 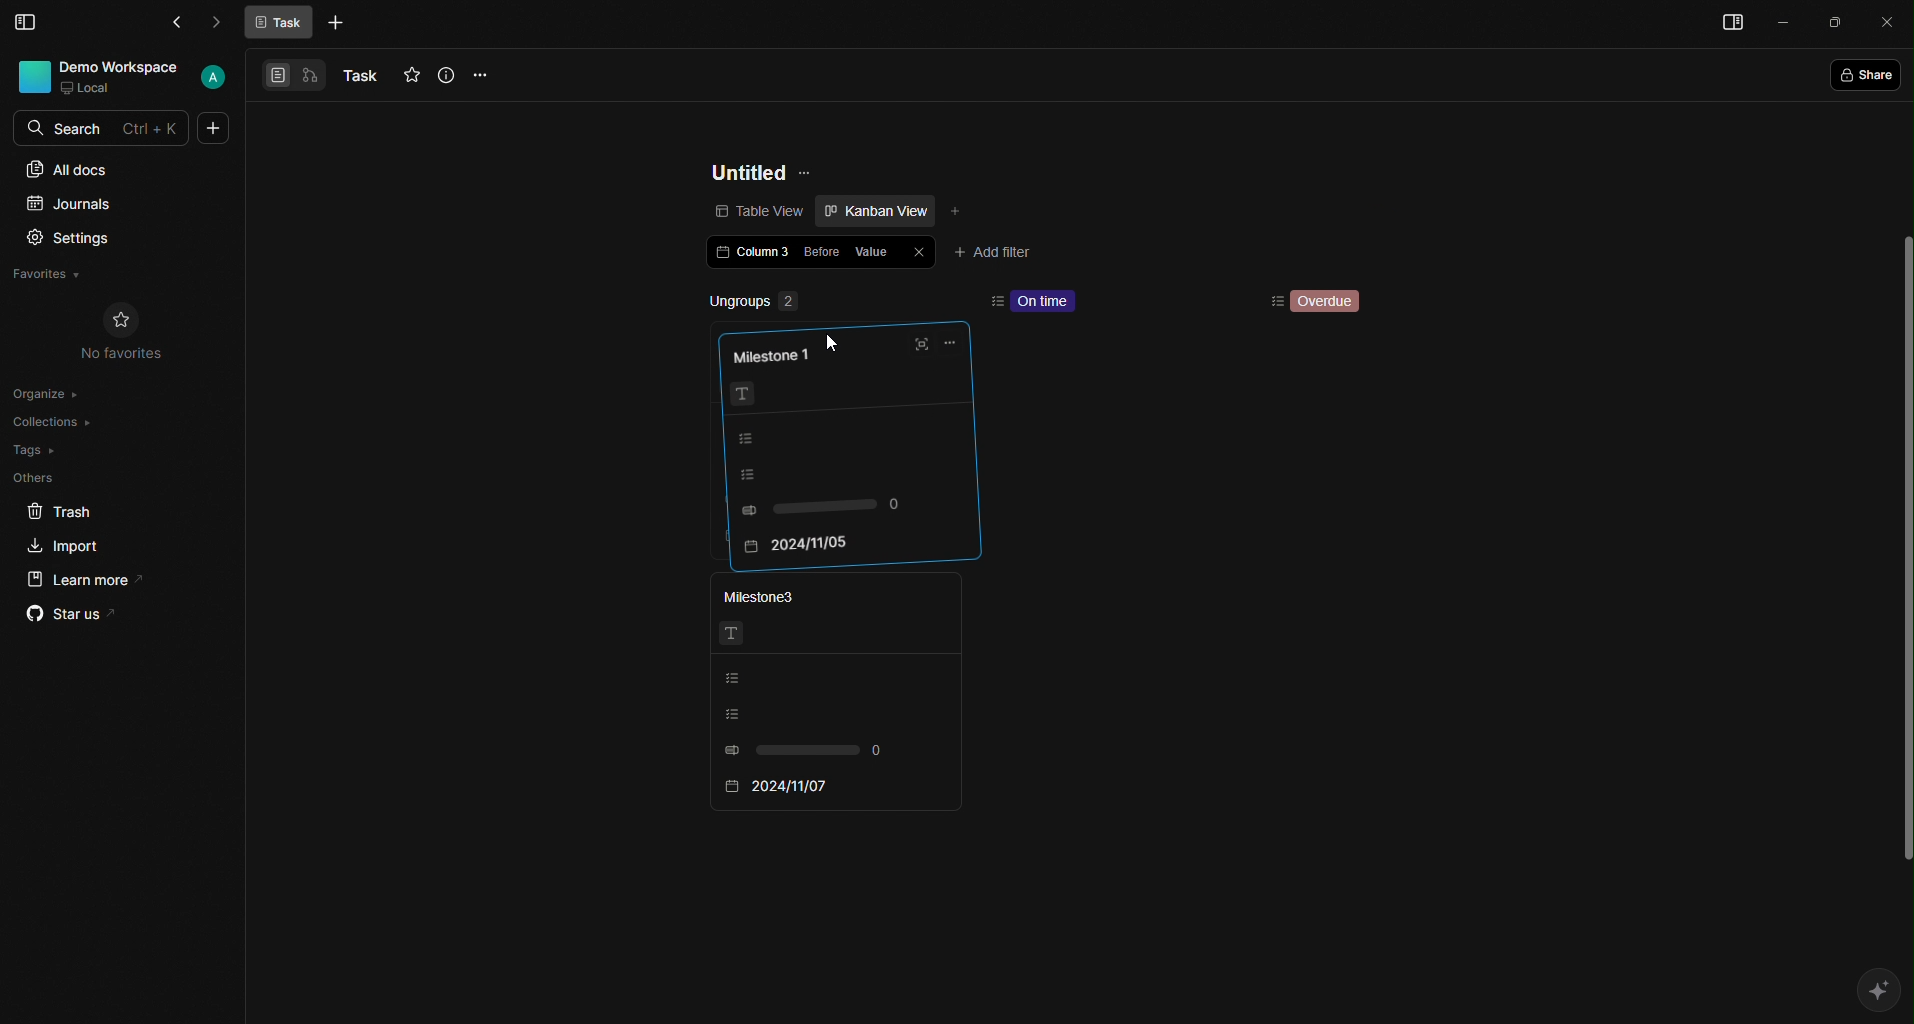 What do you see at coordinates (1089, 861) in the screenshot?
I see `scroll` at bounding box center [1089, 861].